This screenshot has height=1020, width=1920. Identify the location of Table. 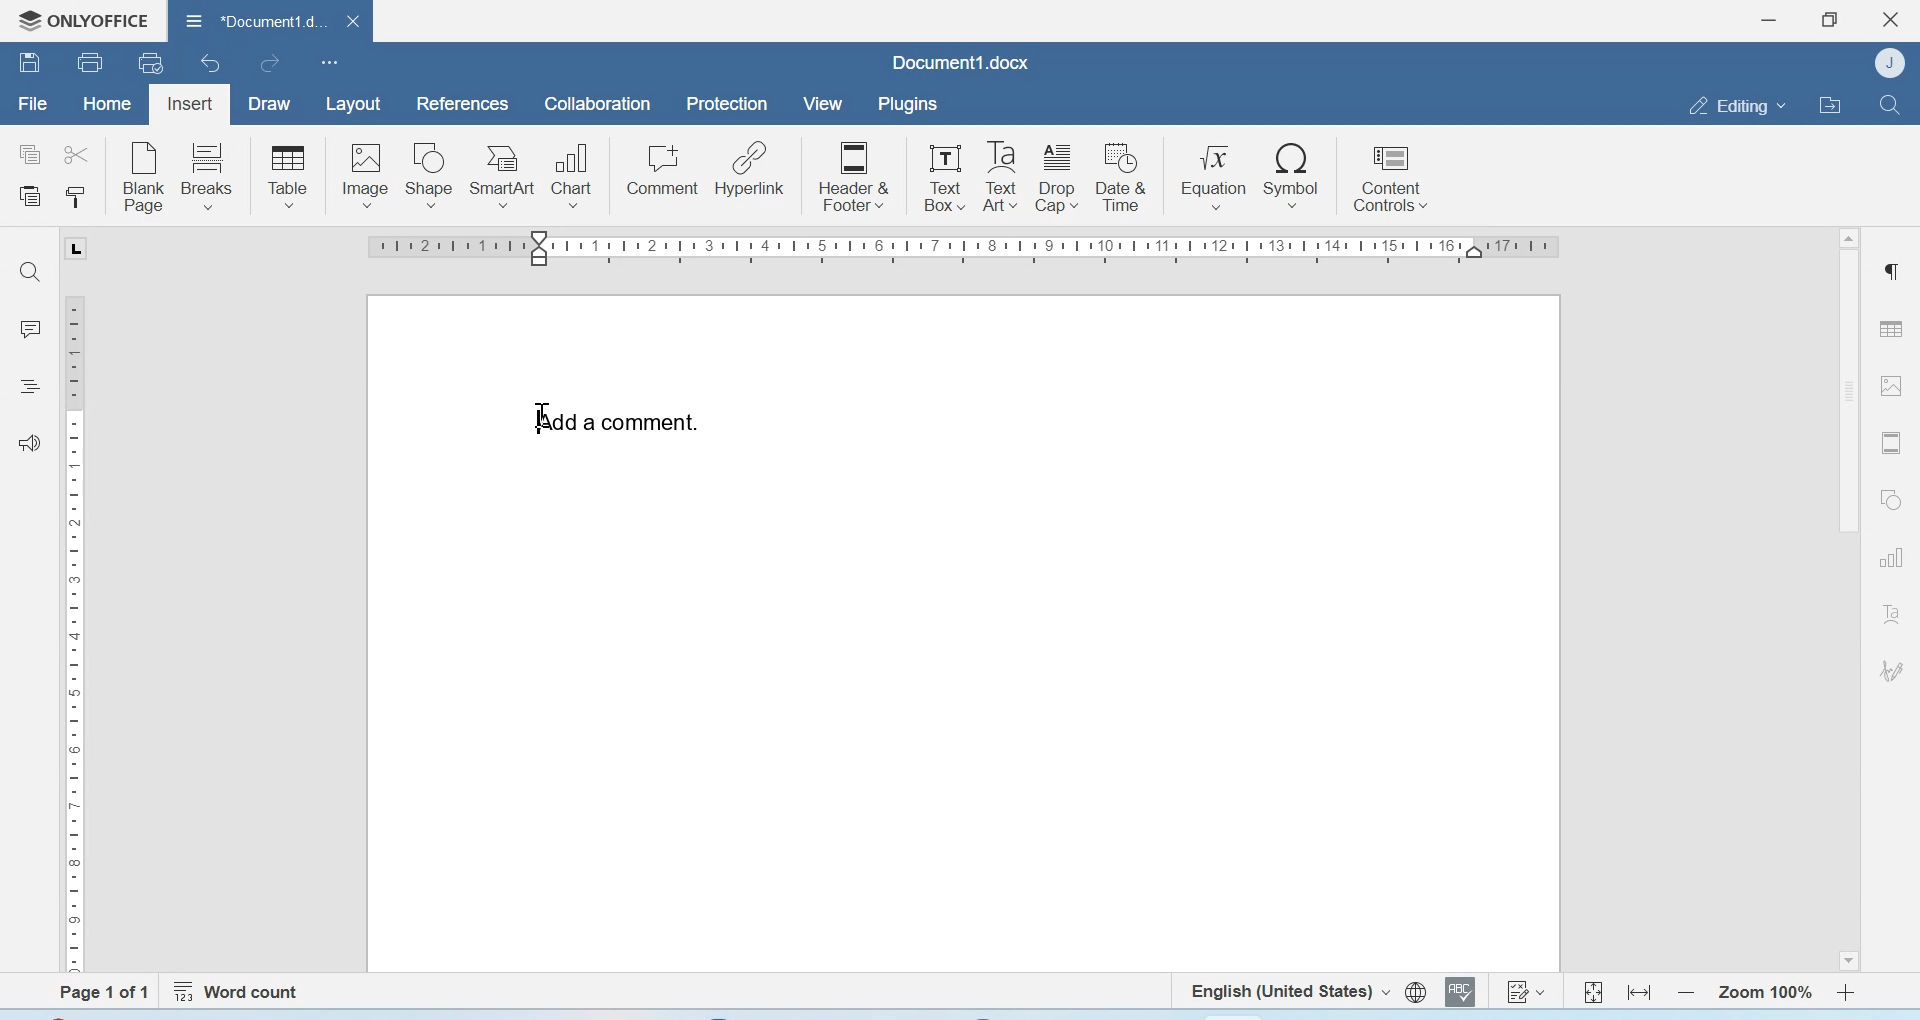
(288, 176).